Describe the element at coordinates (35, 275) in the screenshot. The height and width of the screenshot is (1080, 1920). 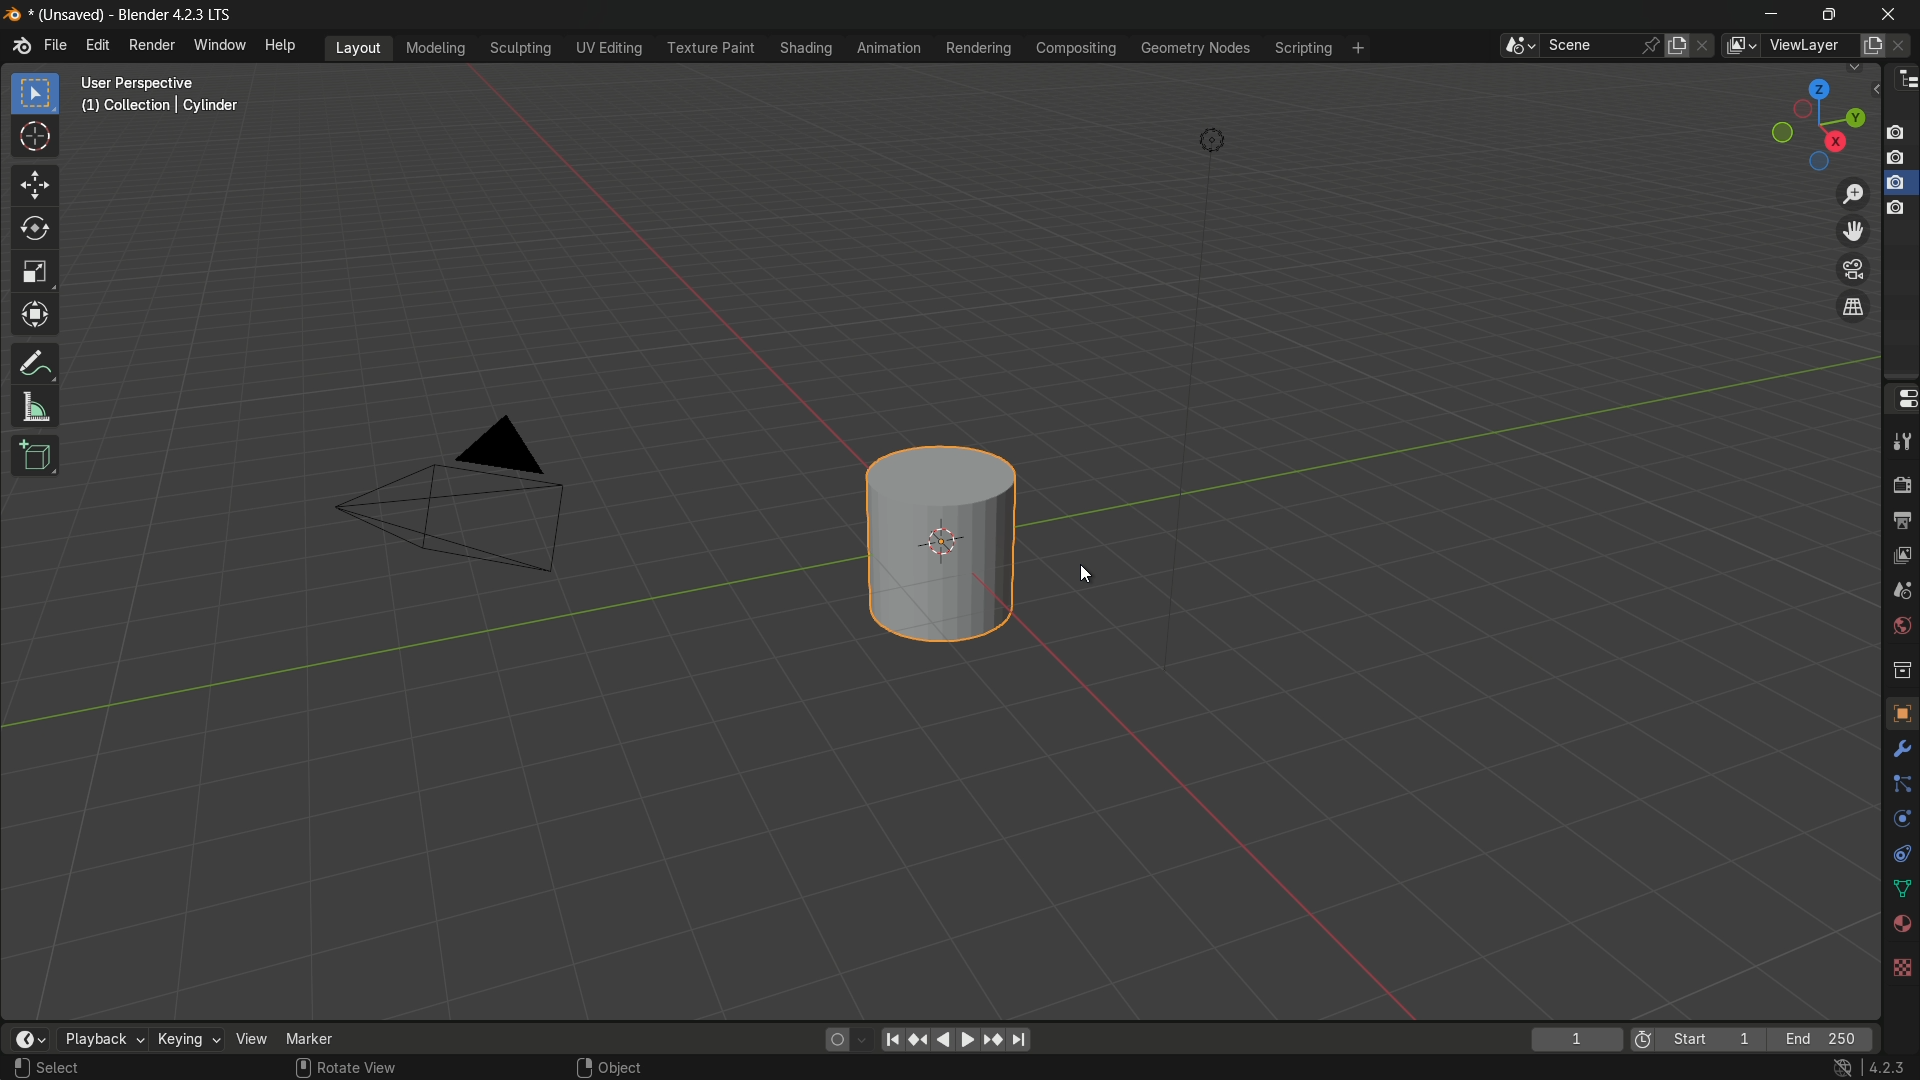
I see `scale` at that location.